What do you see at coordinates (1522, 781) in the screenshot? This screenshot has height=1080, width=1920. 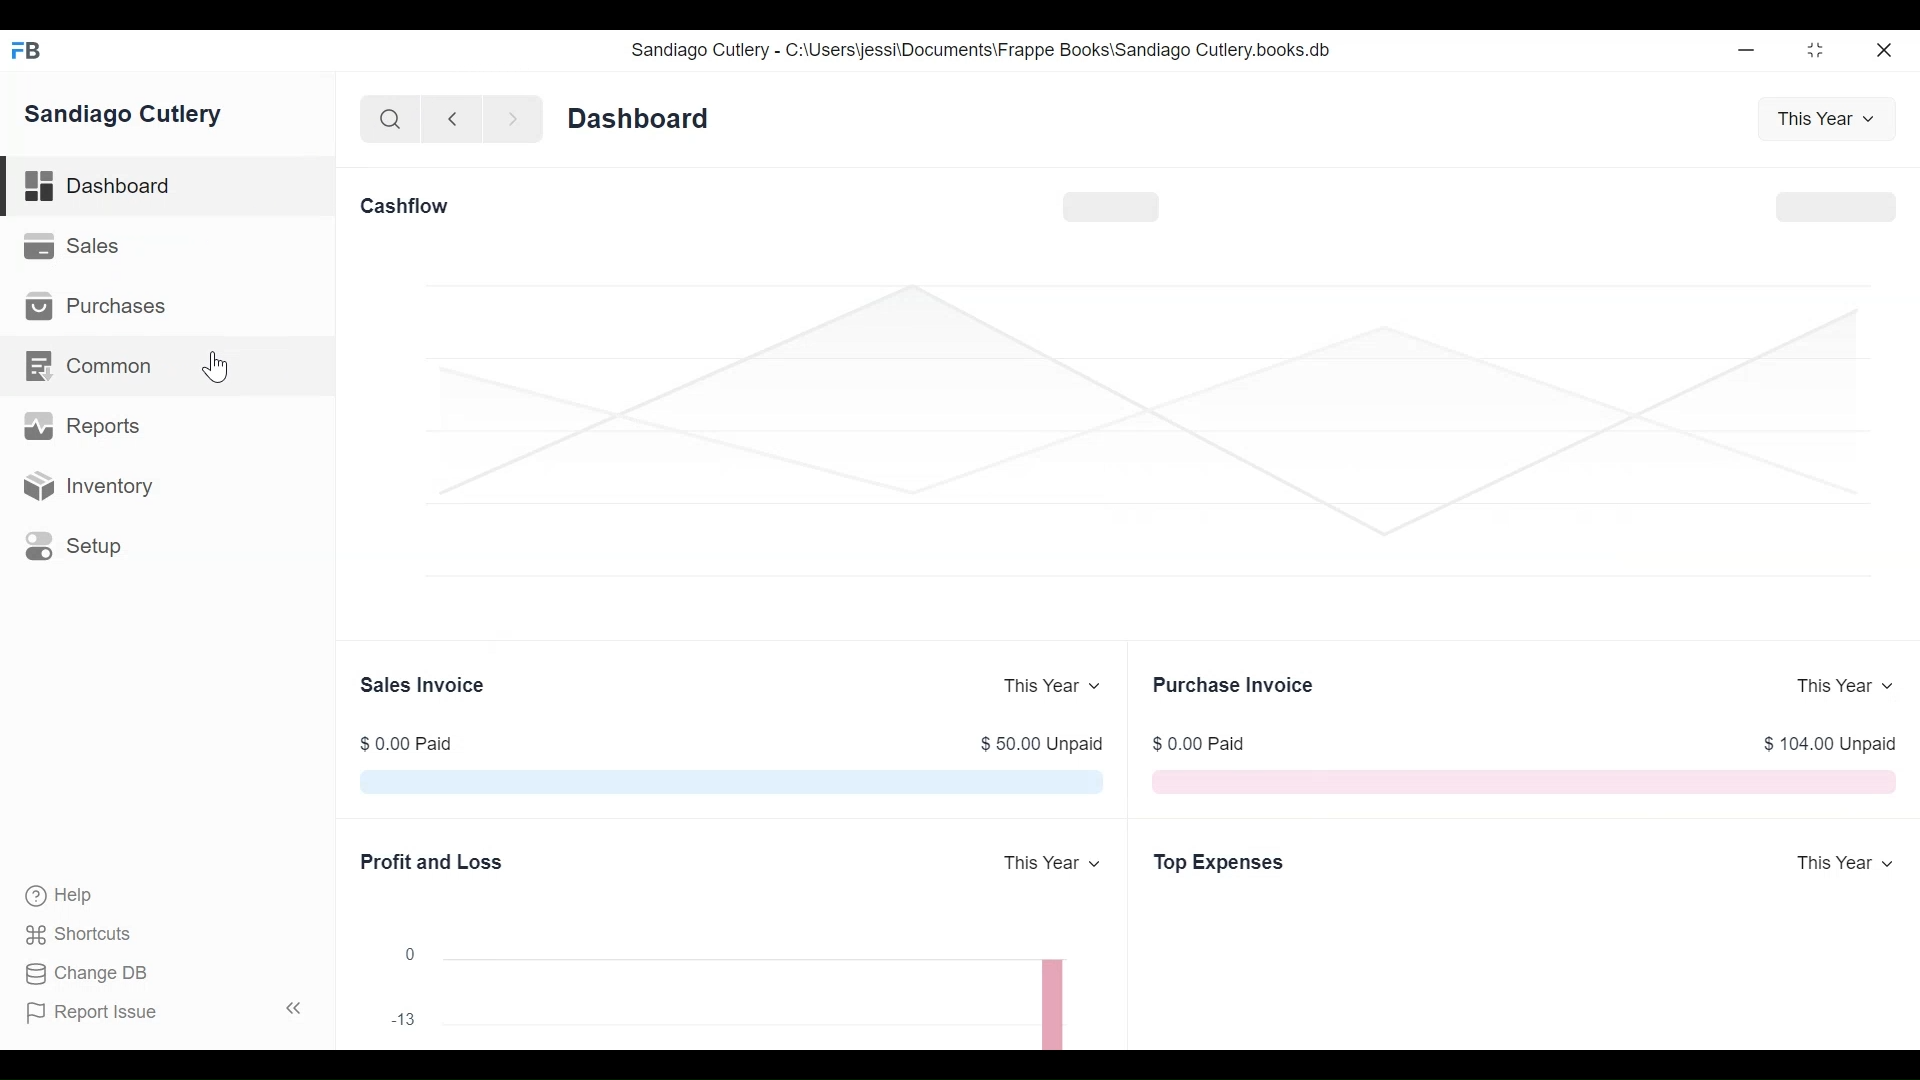 I see `The Purchase Invoice section shows the total outstanding amount that Sandiago Cutlery have to pay to their suppliers for your purchases` at bounding box center [1522, 781].